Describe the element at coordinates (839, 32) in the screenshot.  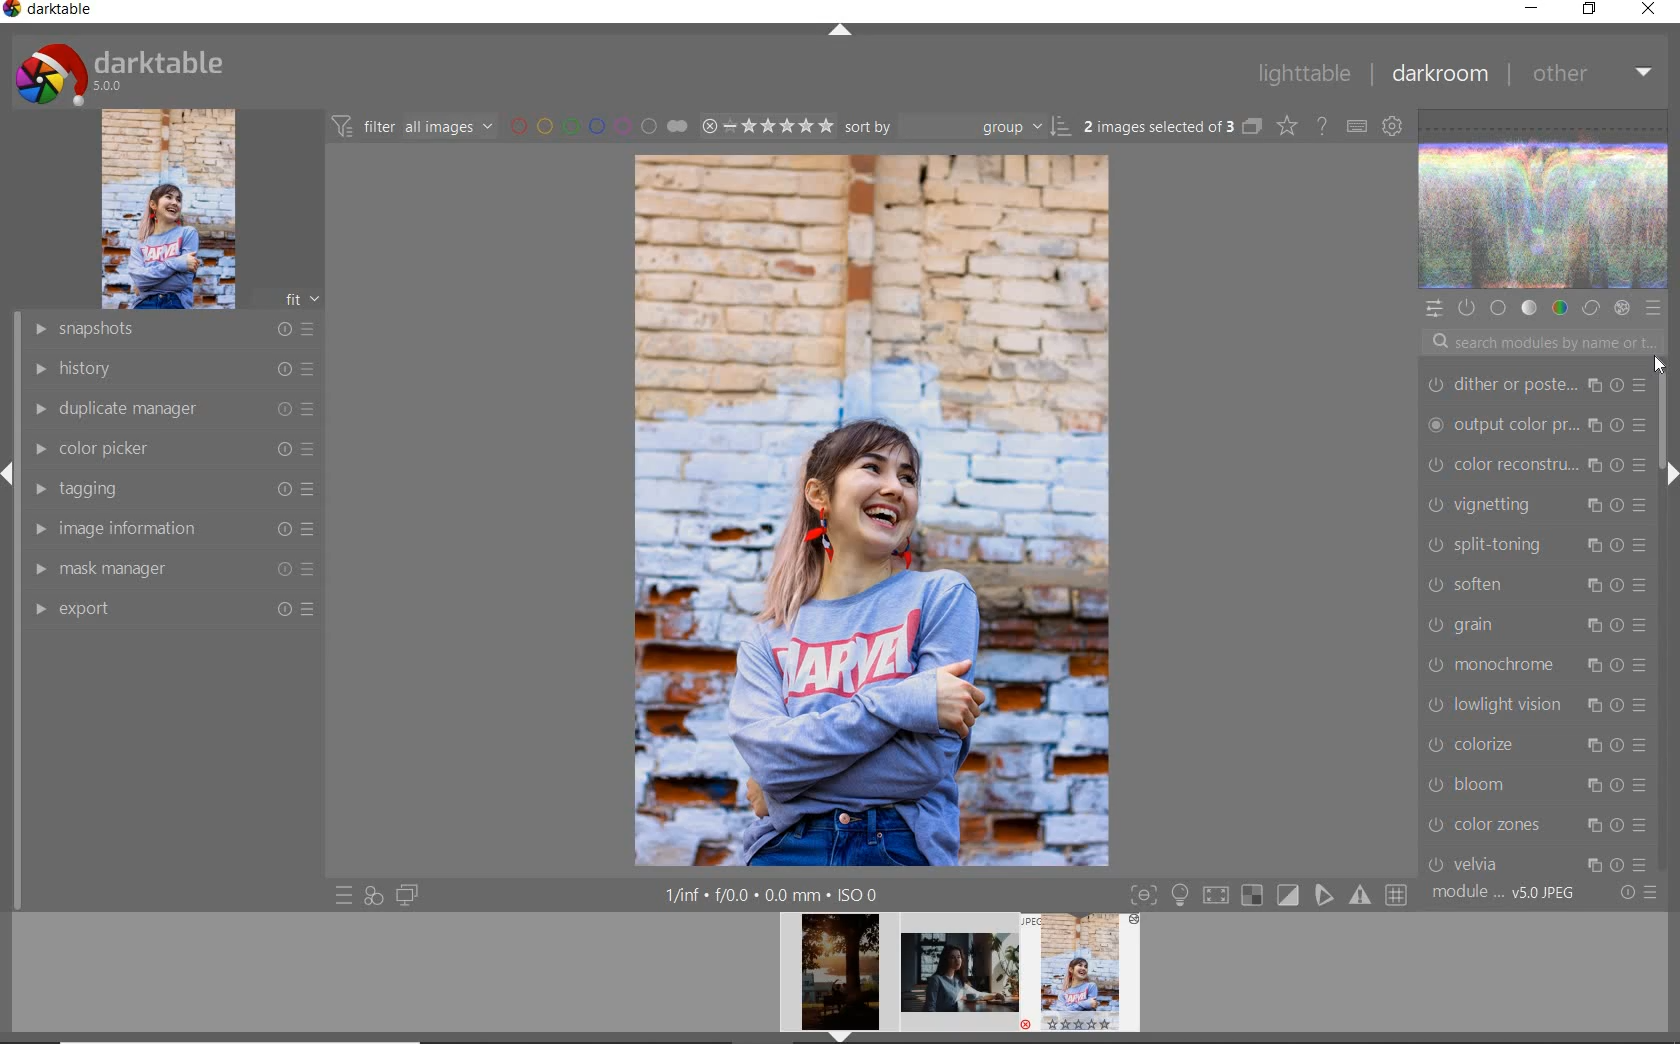
I see `expand/collapse` at that location.